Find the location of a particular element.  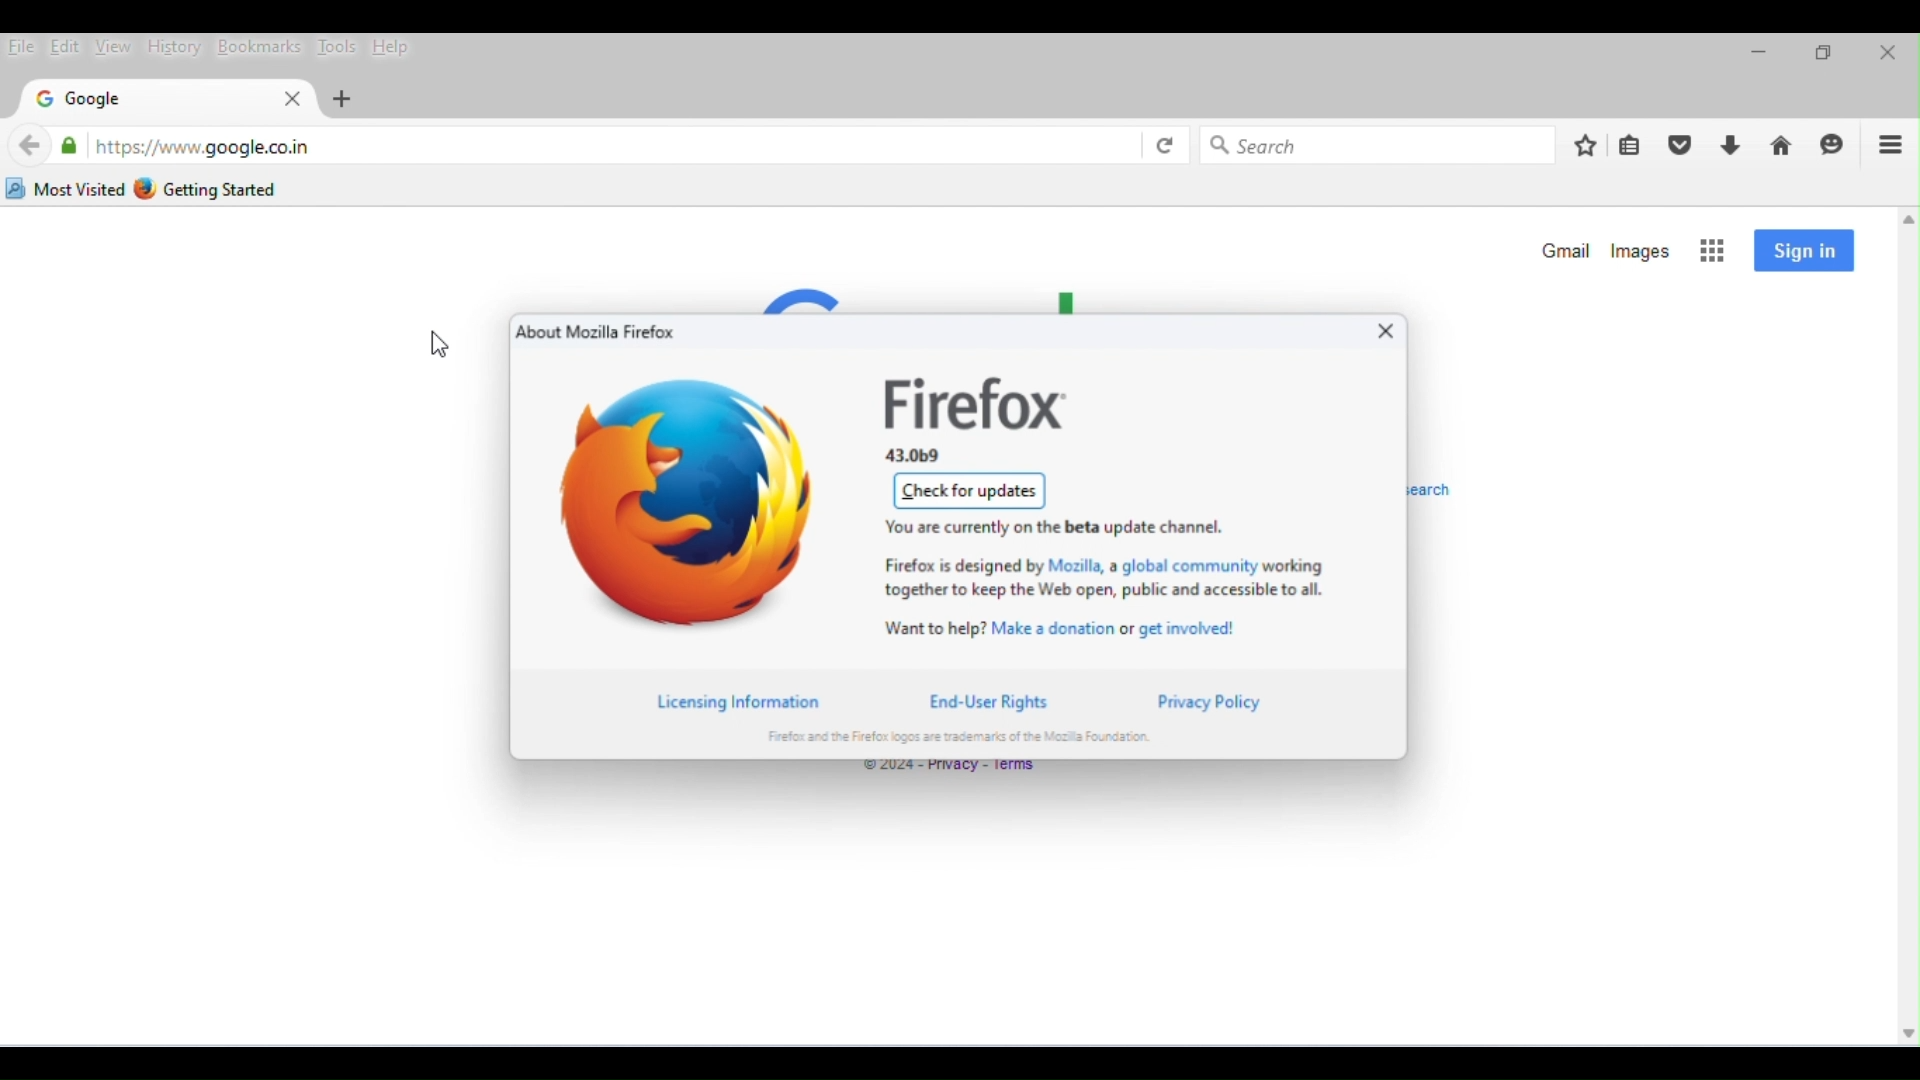

getting started is located at coordinates (210, 188).